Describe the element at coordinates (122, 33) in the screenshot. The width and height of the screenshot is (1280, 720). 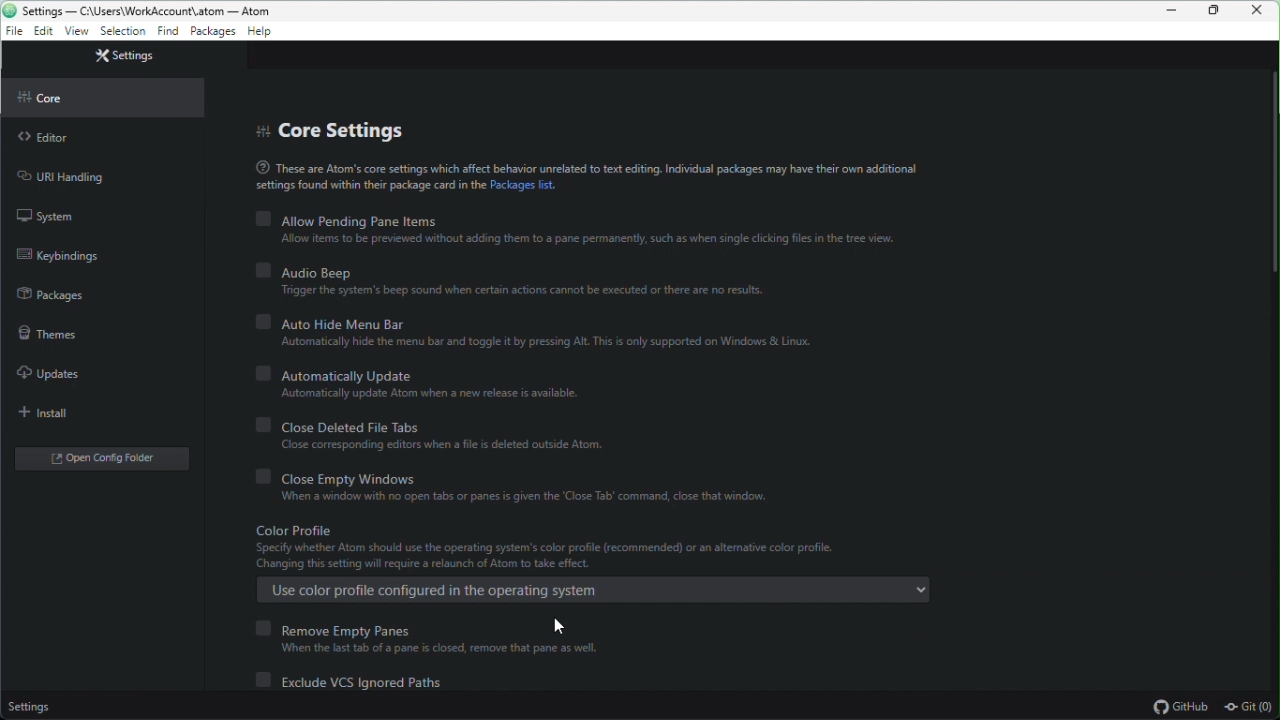
I see `settings` at that location.